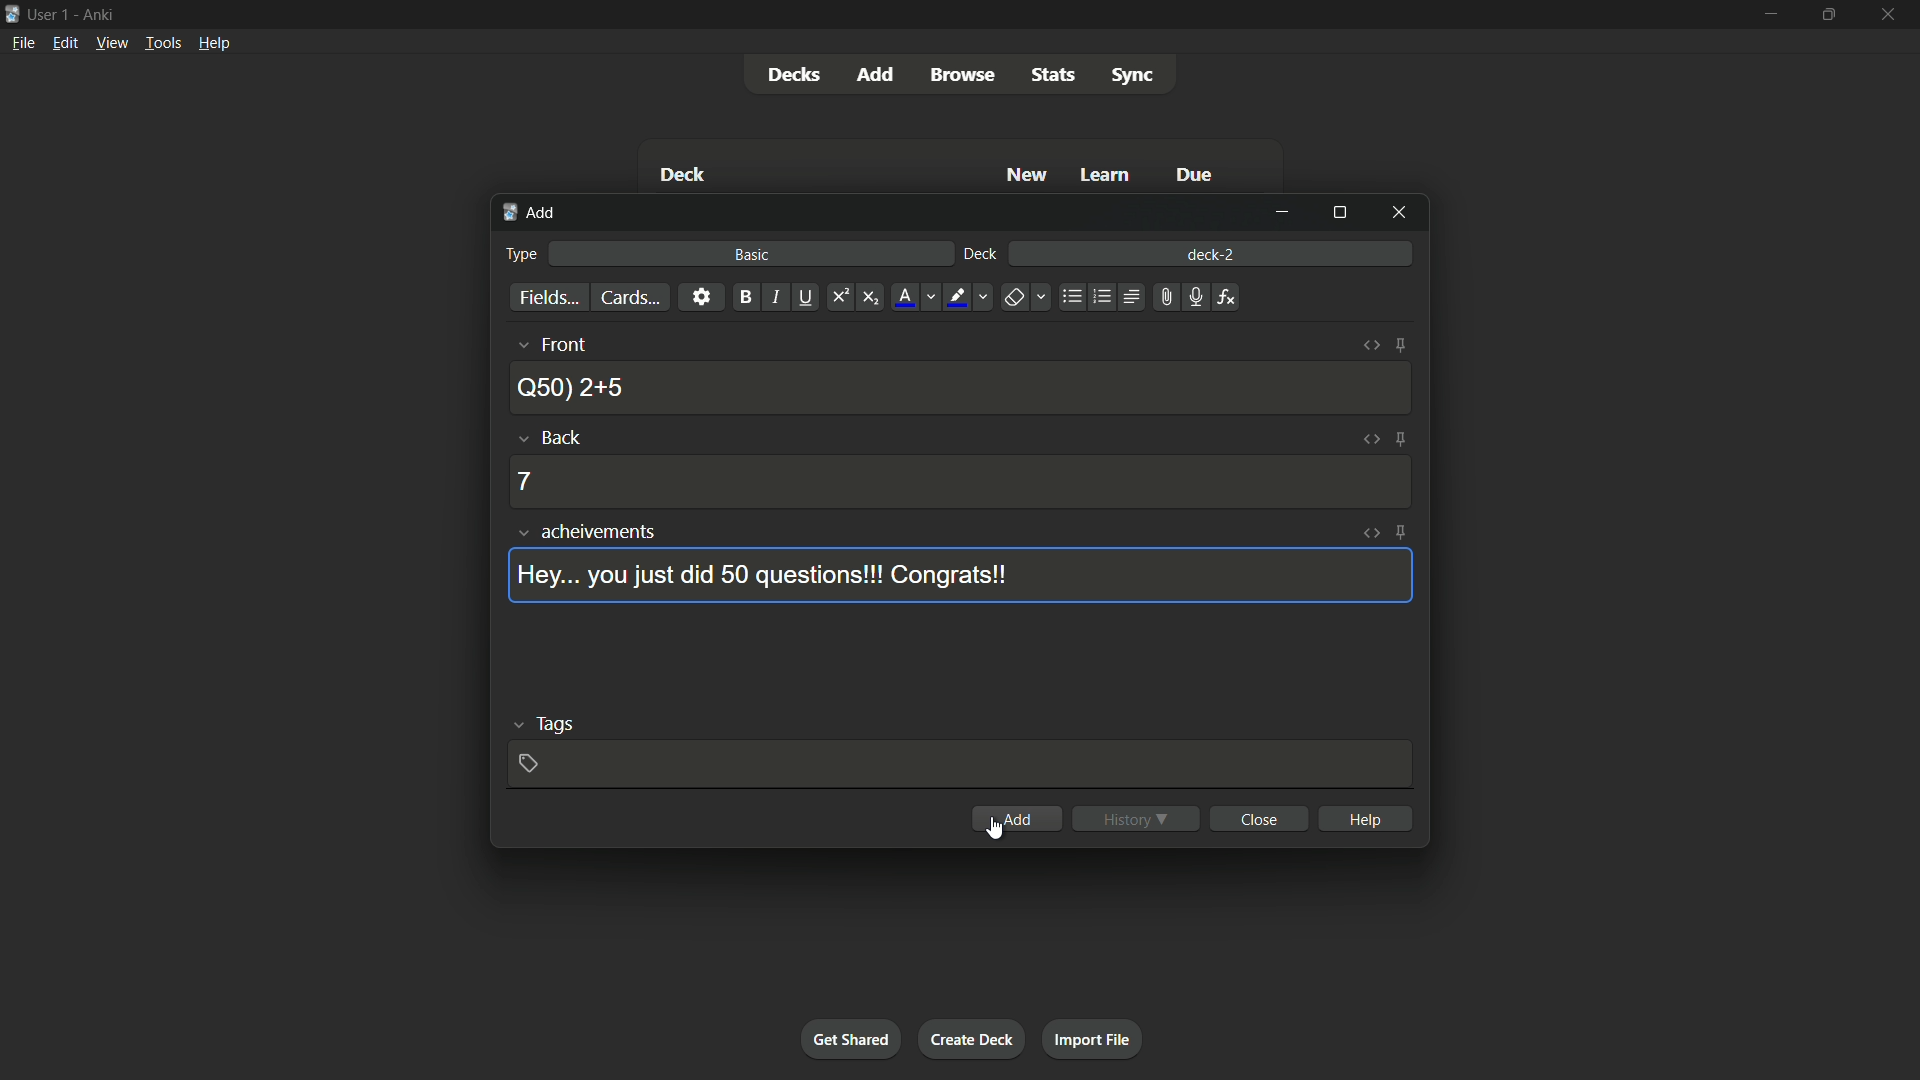 Image resolution: width=1920 pixels, height=1080 pixels. Describe the element at coordinates (572, 386) in the screenshot. I see `Q50) 2+5` at that location.